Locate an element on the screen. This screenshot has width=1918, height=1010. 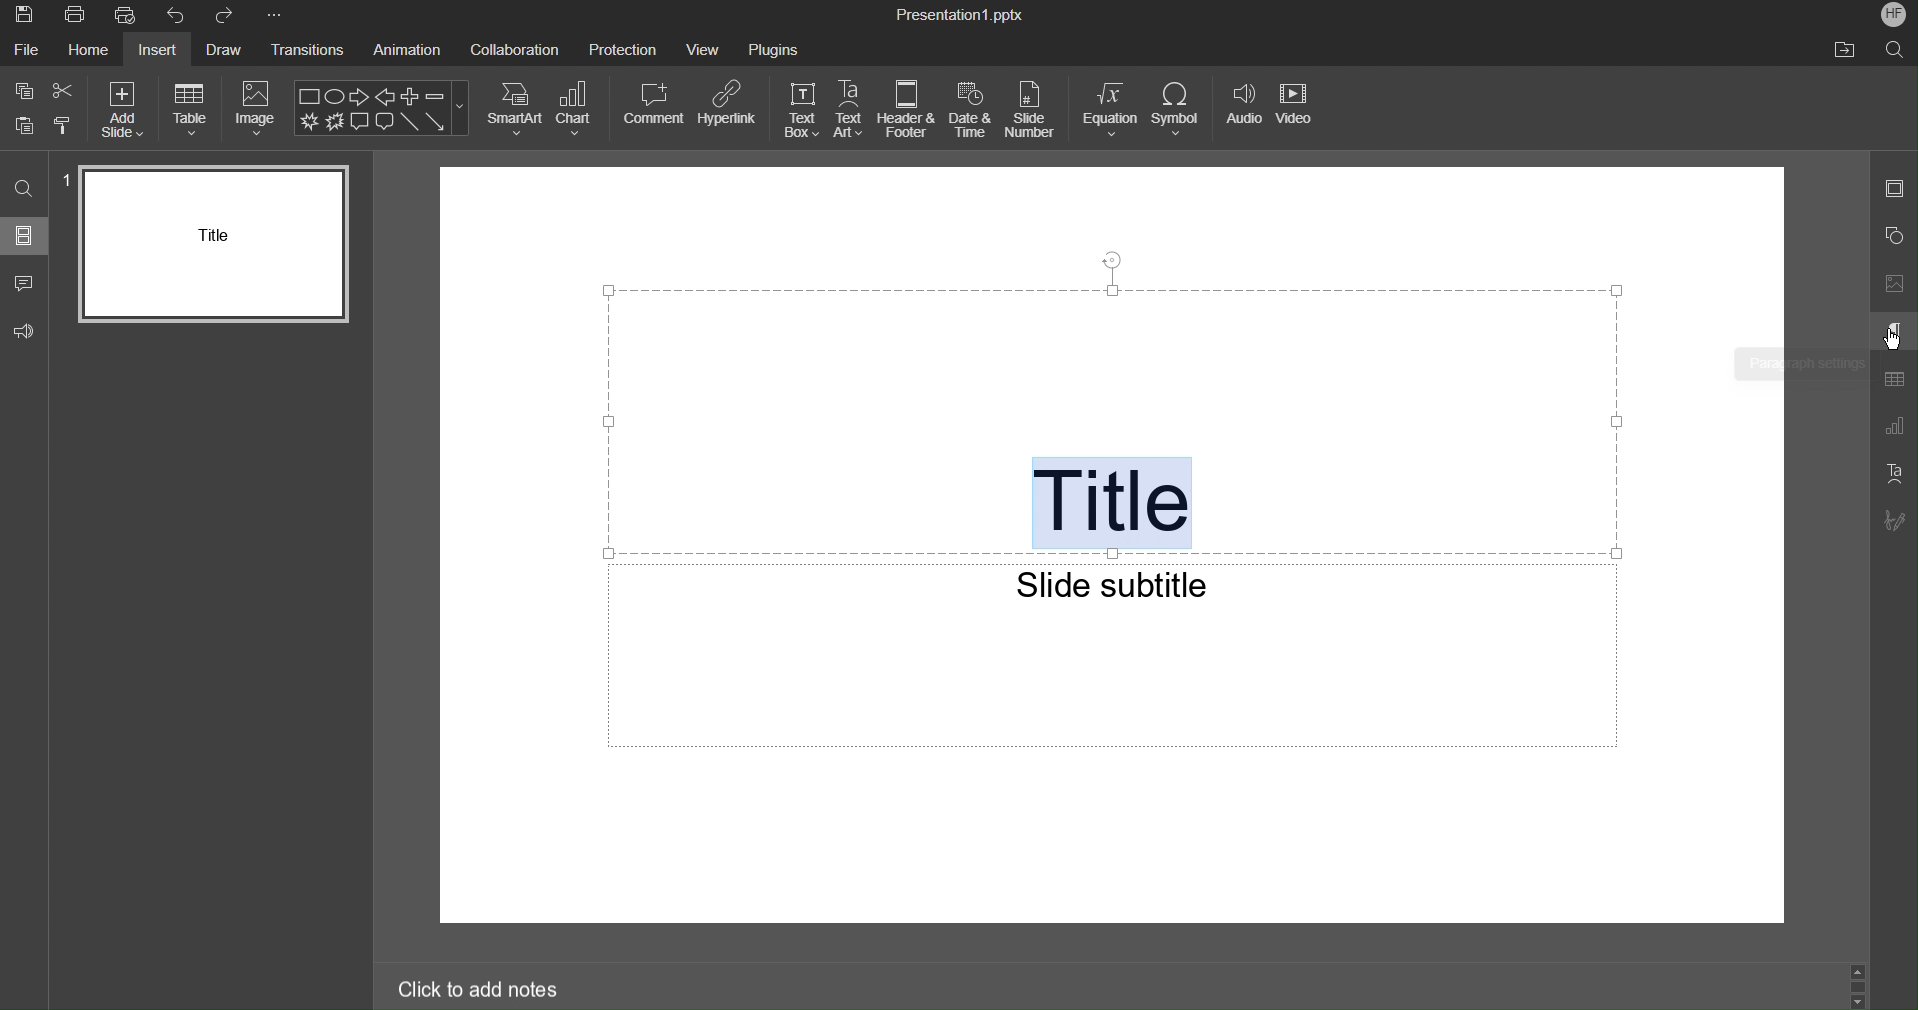
Slides is located at coordinates (26, 234).